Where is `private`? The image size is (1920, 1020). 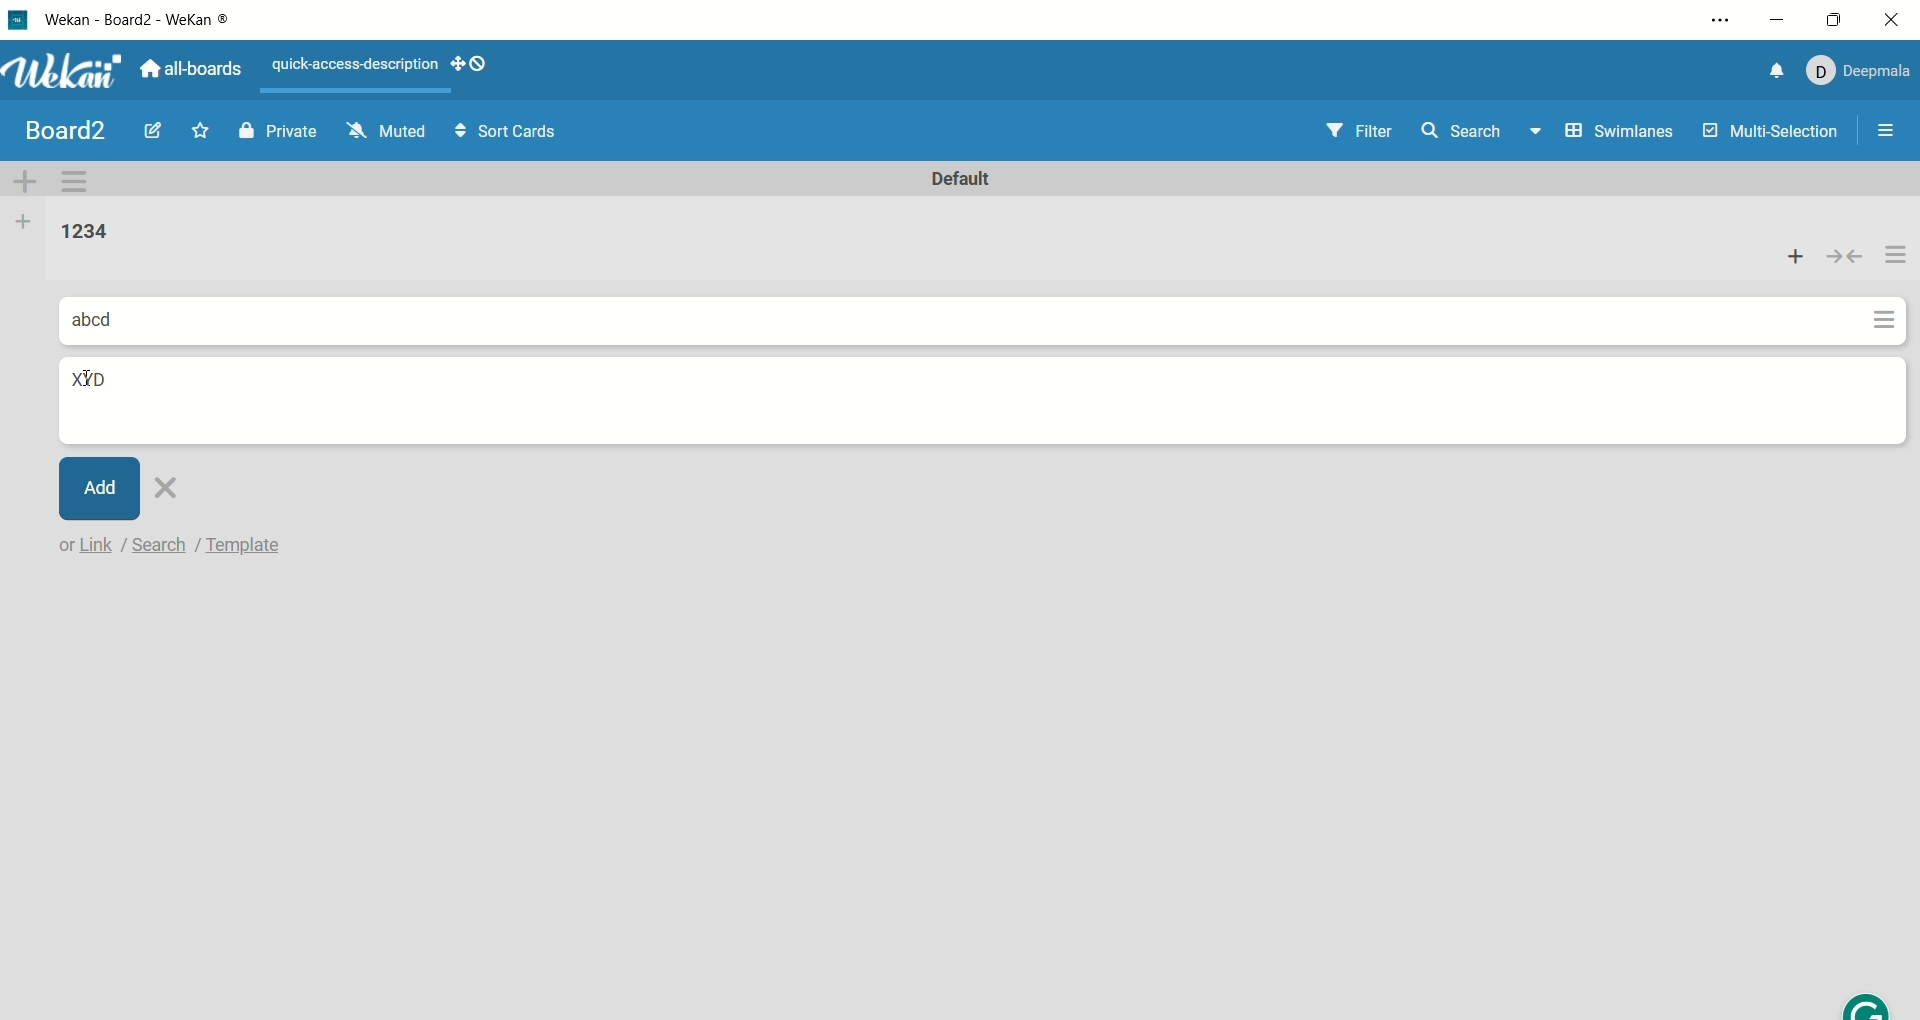
private is located at coordinates (275, 128).